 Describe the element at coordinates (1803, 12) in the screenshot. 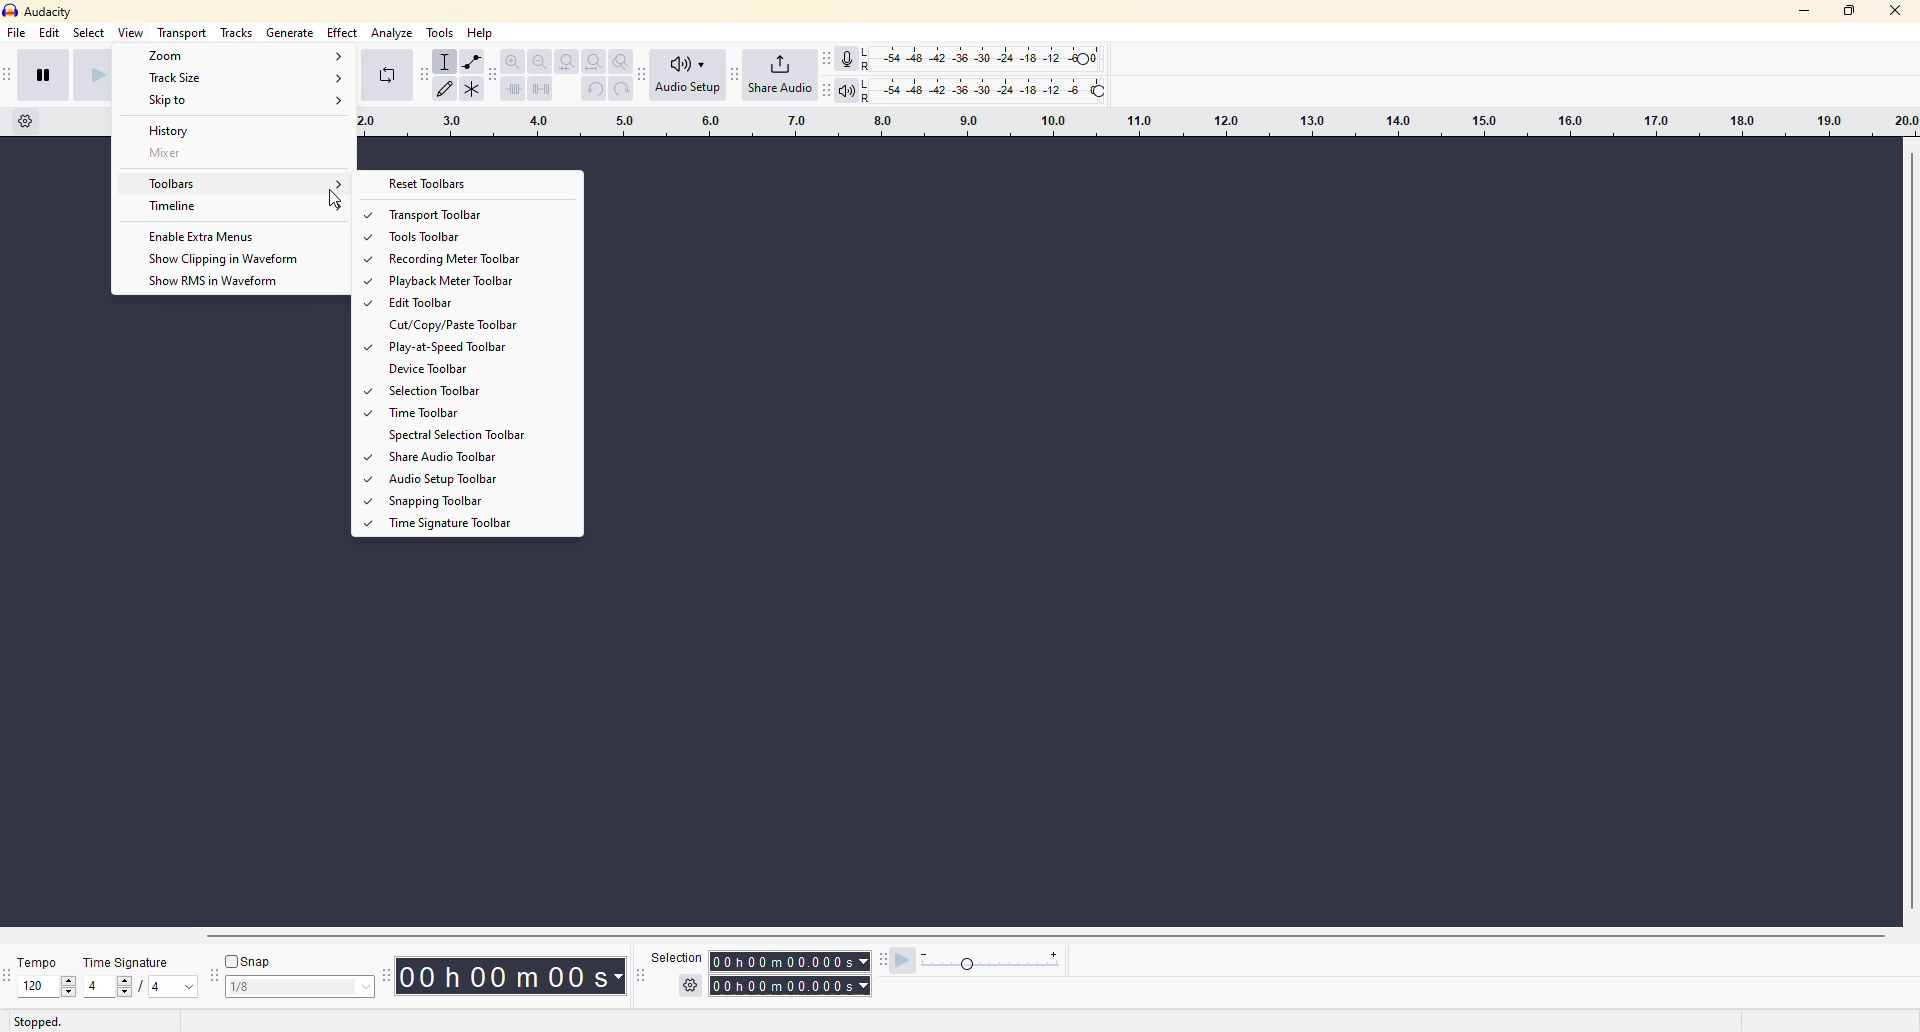

I see `minimize` at that location.